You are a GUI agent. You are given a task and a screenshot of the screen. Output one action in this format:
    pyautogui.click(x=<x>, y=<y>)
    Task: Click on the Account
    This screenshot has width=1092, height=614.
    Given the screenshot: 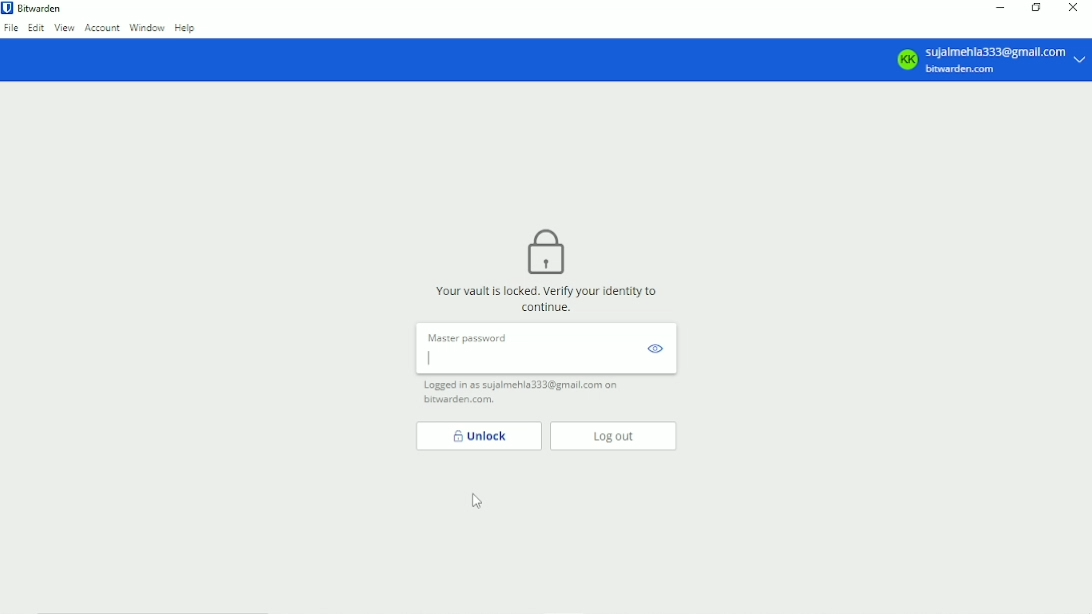 What is the action you would take?
    pyautogui.click(x=102, y=29)
    